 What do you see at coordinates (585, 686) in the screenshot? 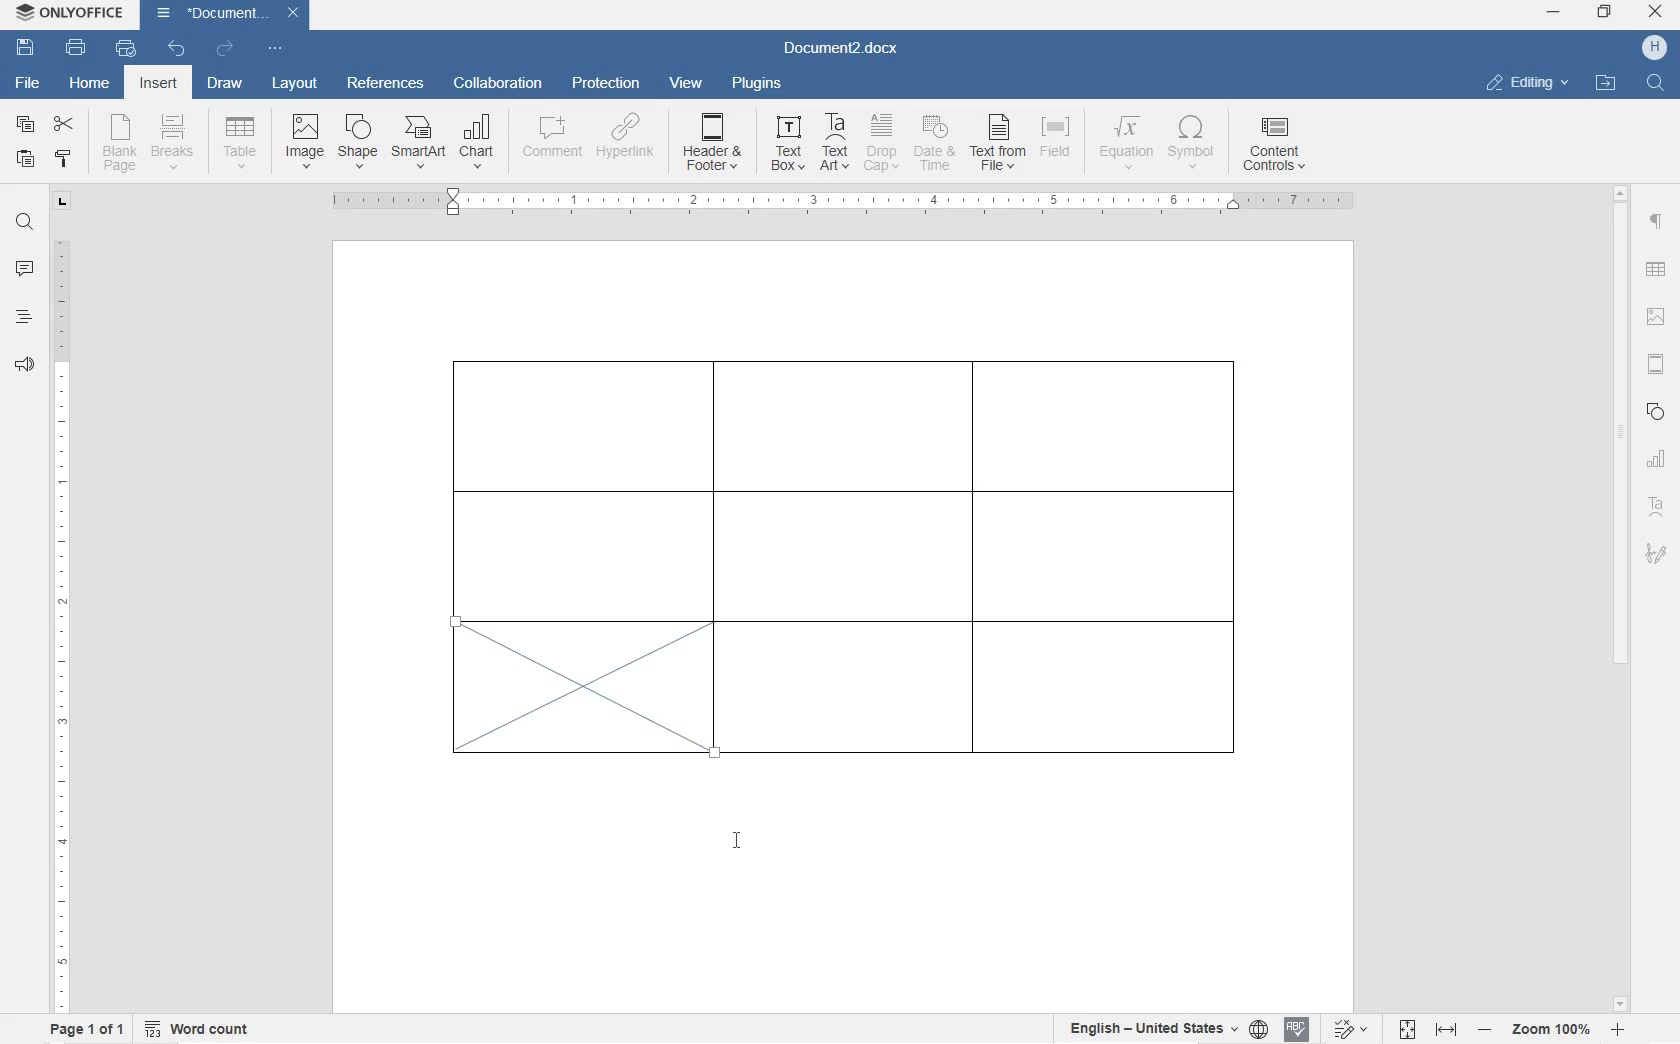
I see `diagonal line borders added` at bounding box center [585, 686].